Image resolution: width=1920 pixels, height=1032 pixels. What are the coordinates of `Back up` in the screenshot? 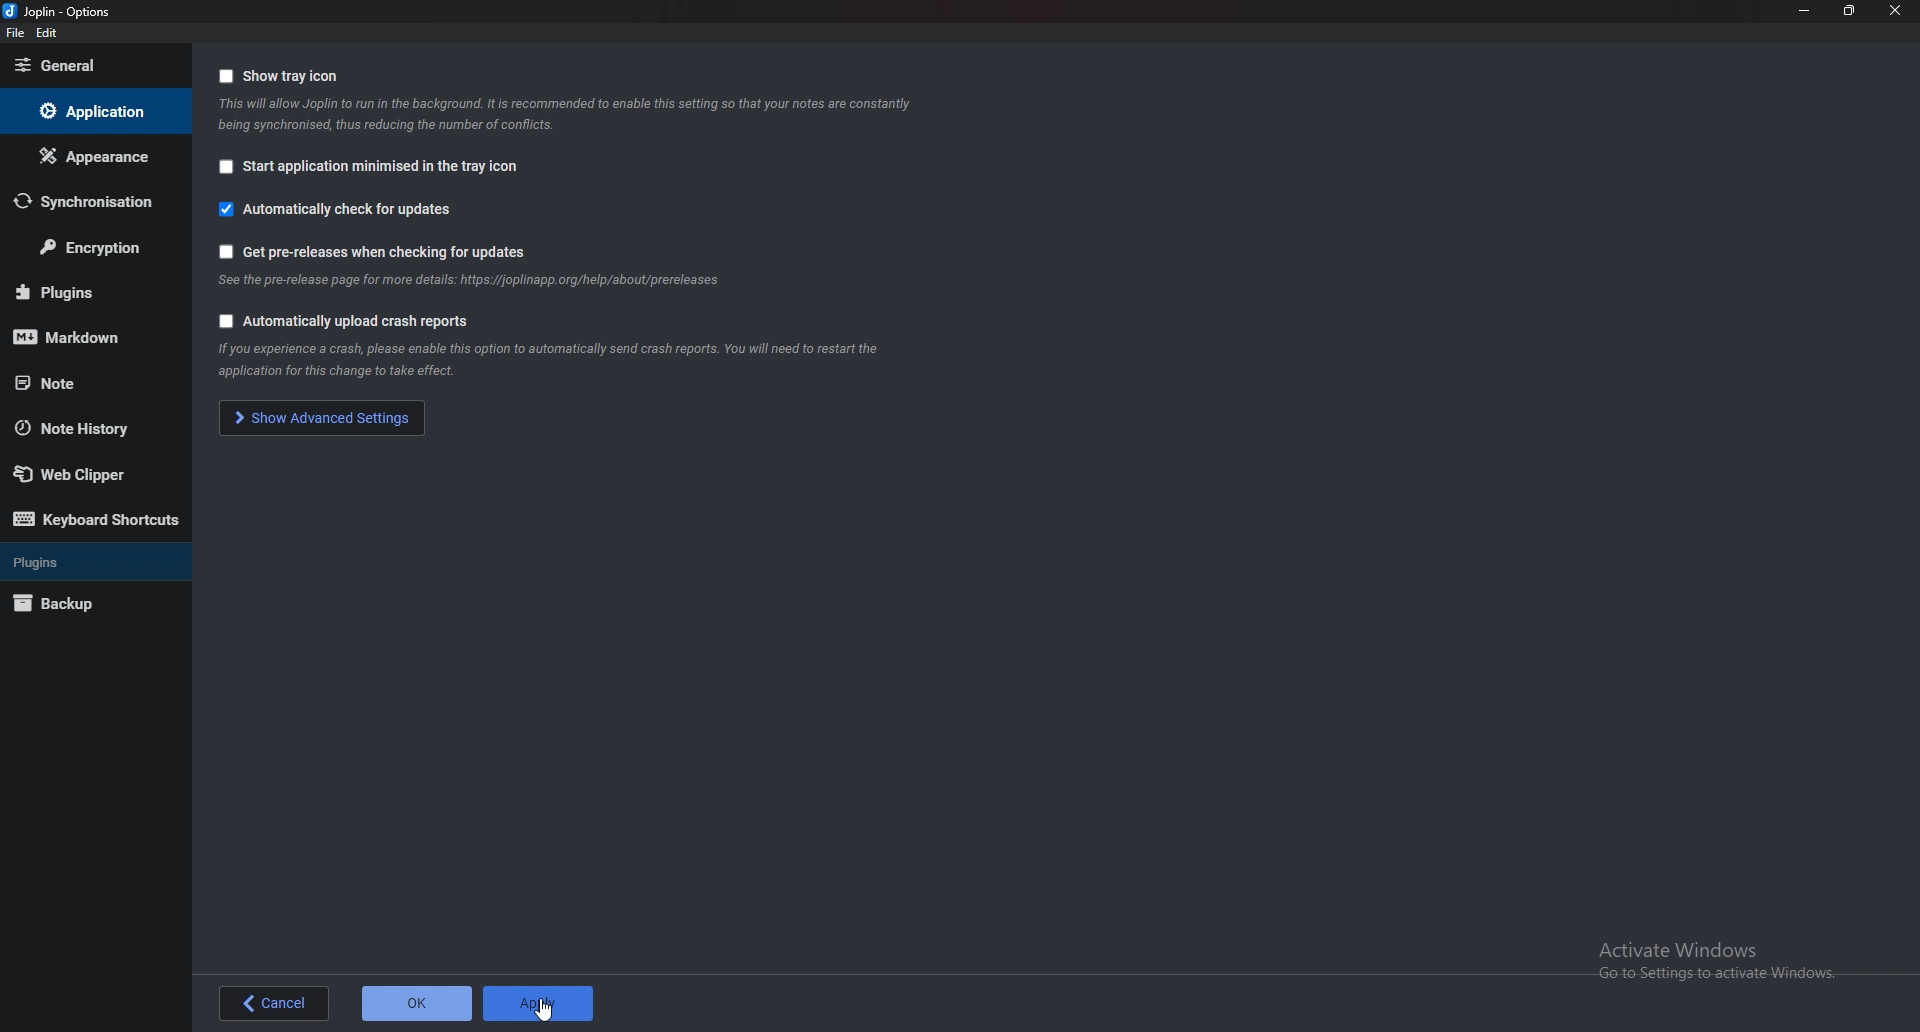 It's located at (81, 603).